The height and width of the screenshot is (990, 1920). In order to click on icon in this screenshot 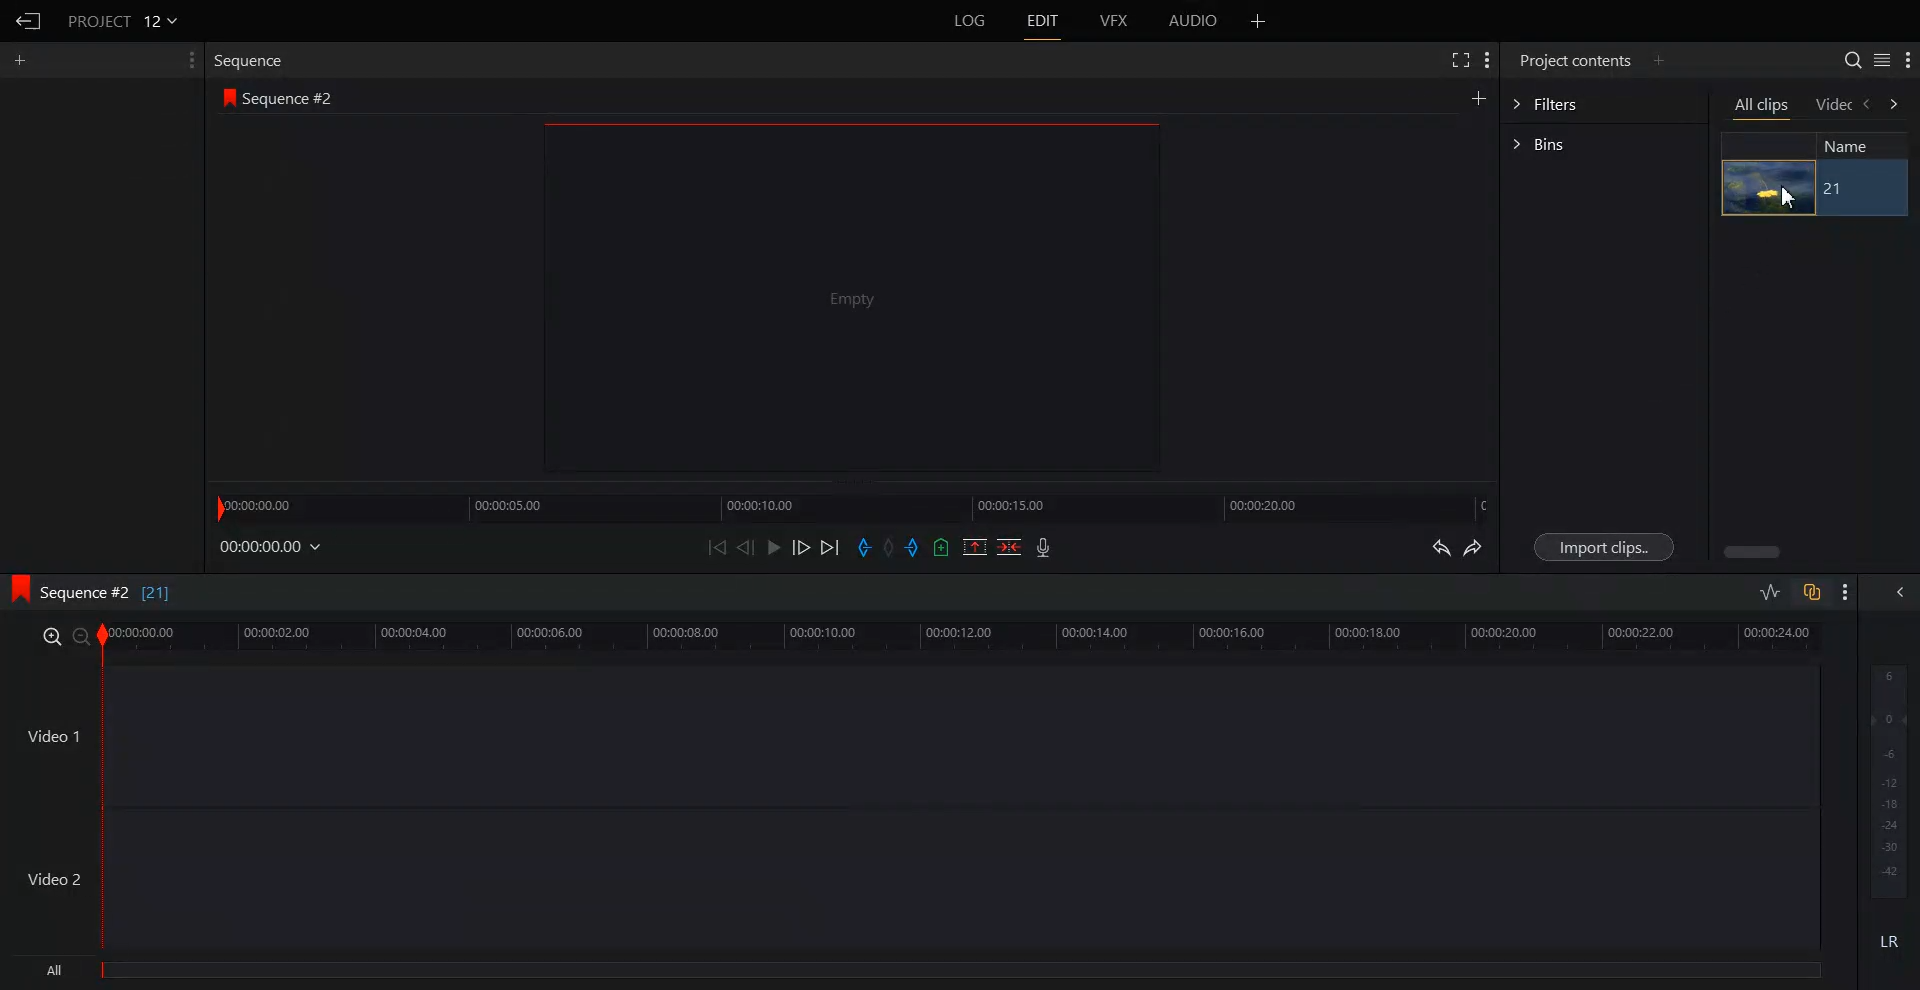, I will do `click(18, 589)`.